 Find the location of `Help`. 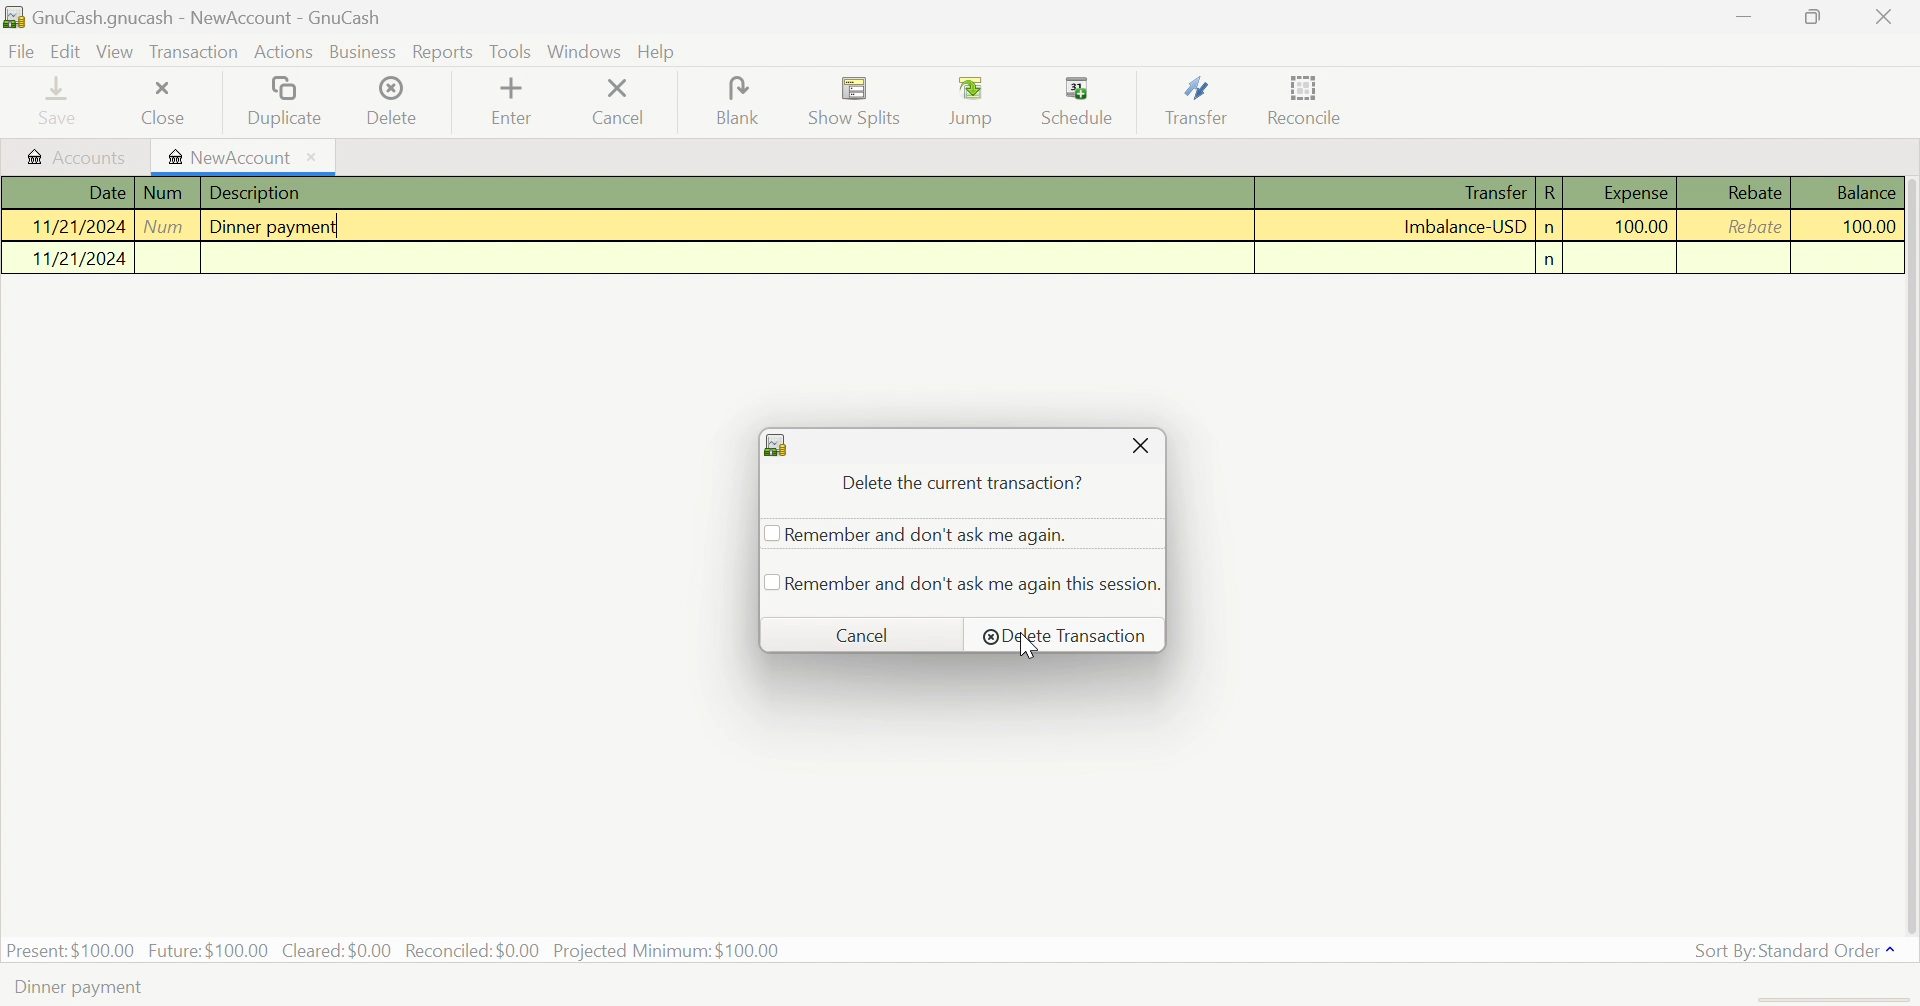

Help is located at coordinates (657, 51).